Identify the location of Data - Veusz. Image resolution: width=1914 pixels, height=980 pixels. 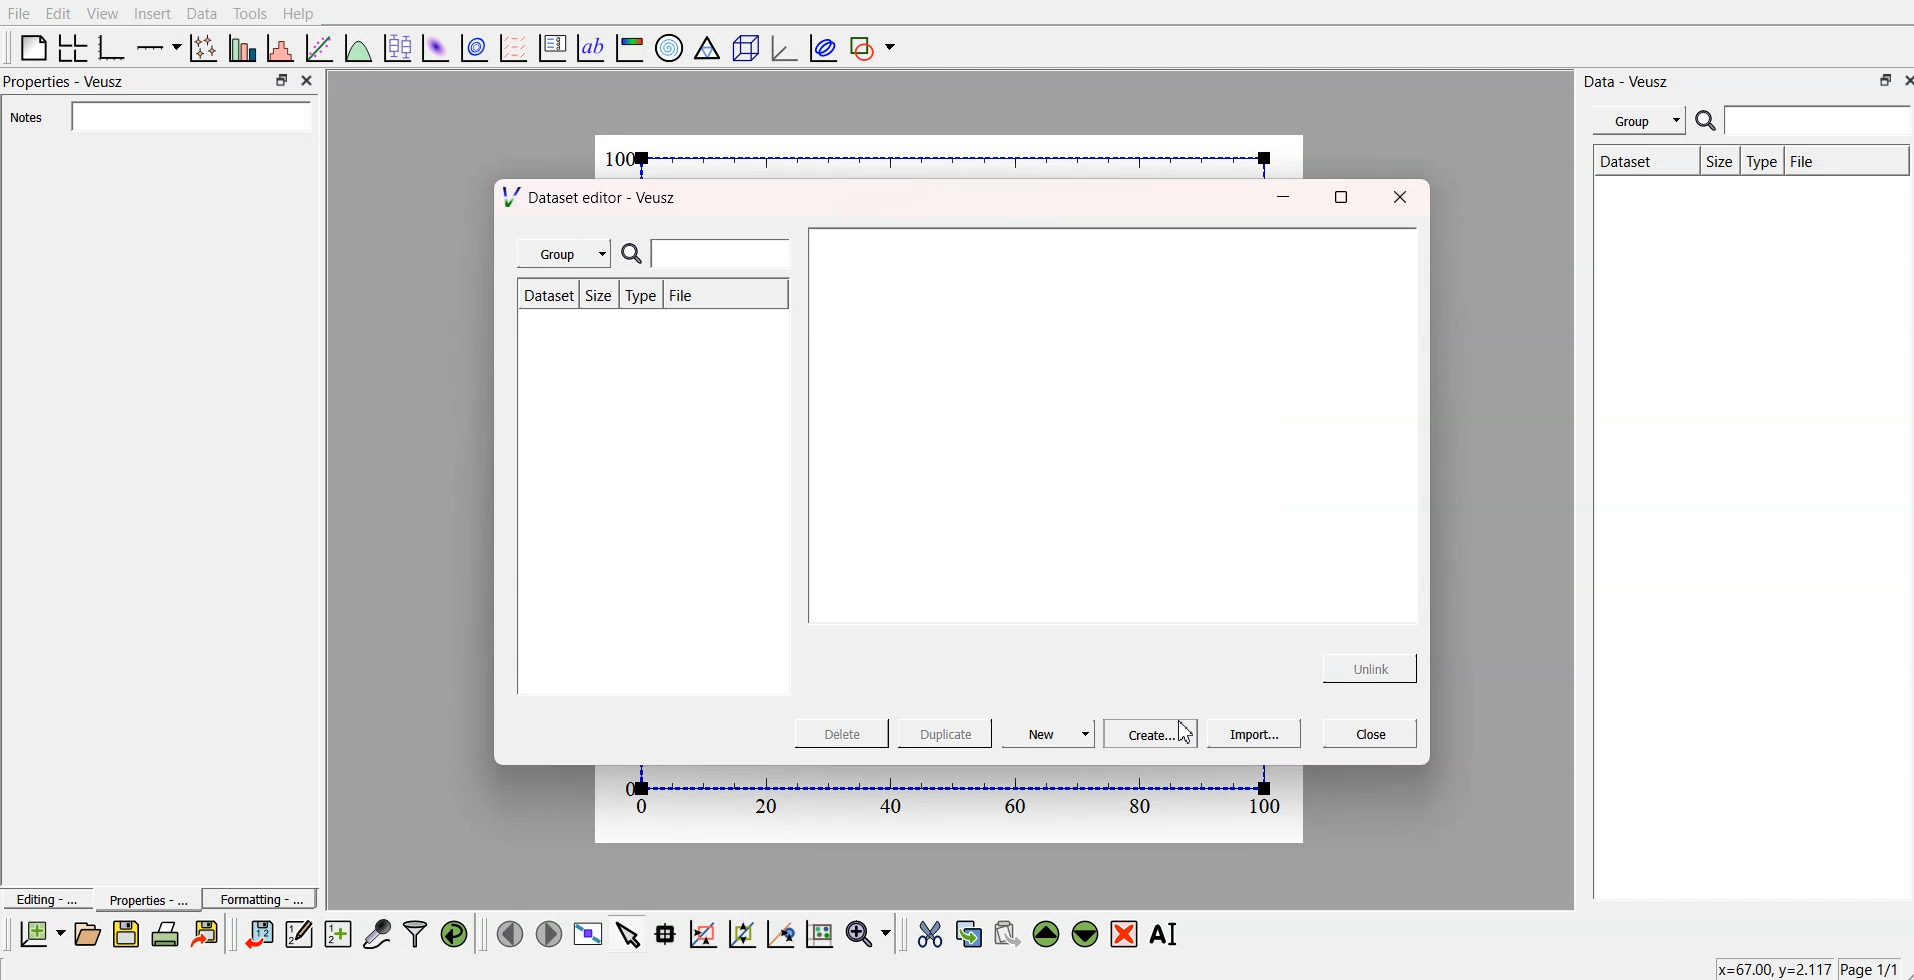
(1634, 80).